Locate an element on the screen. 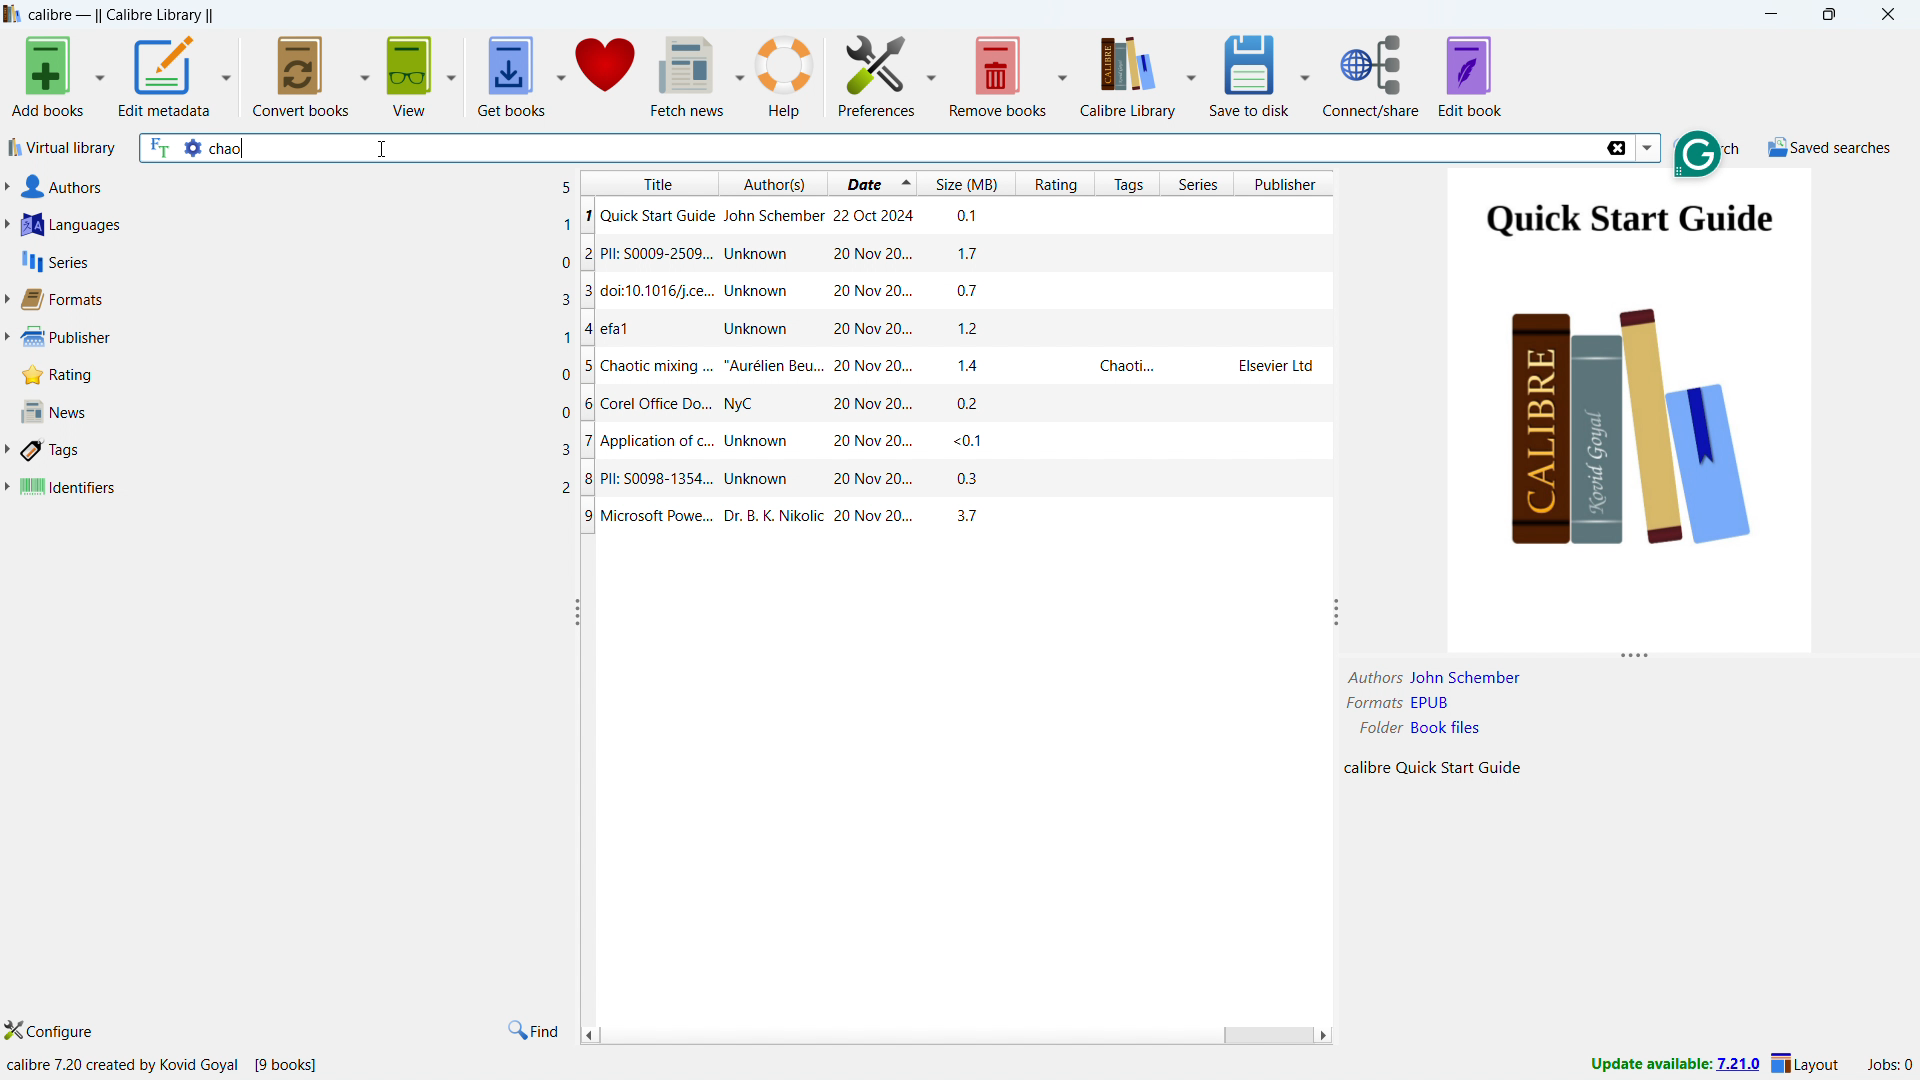  chao is located at coordinates (245, 148).